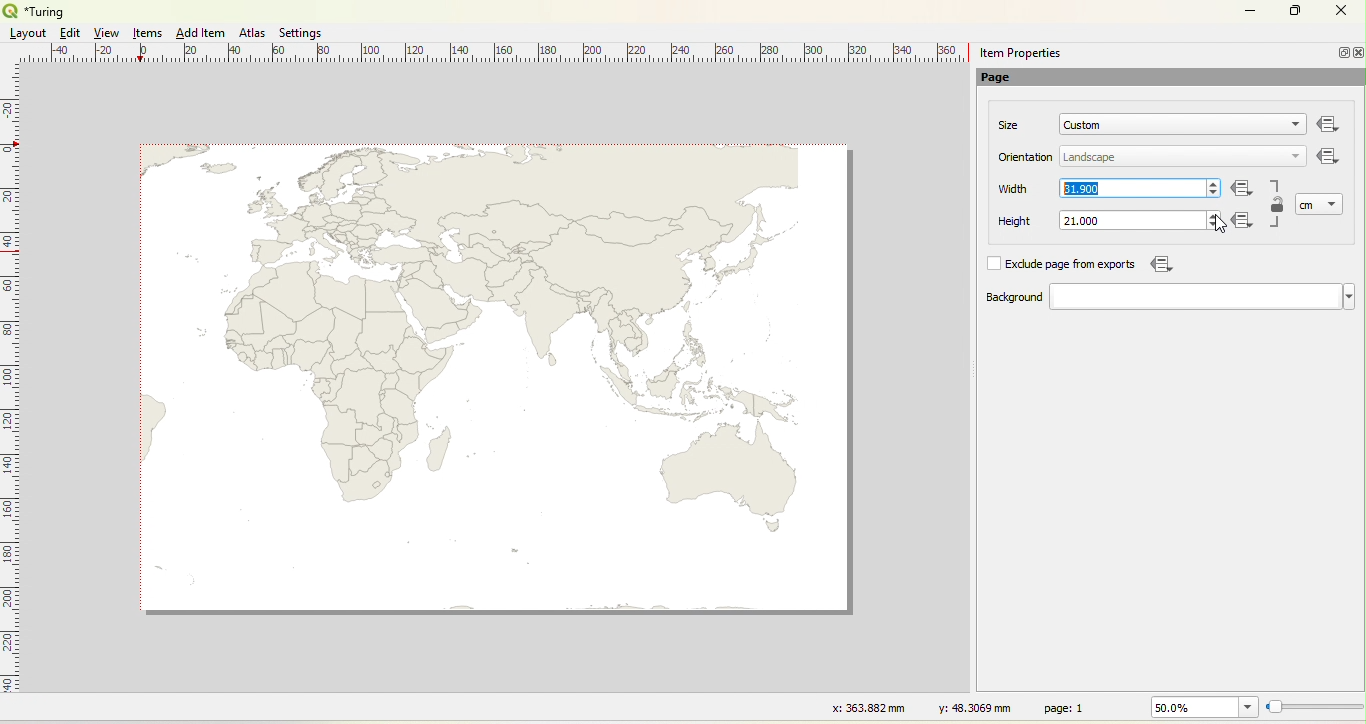 This screenshot has height=724, width=1366. I want to click on , so click(1329, 125).